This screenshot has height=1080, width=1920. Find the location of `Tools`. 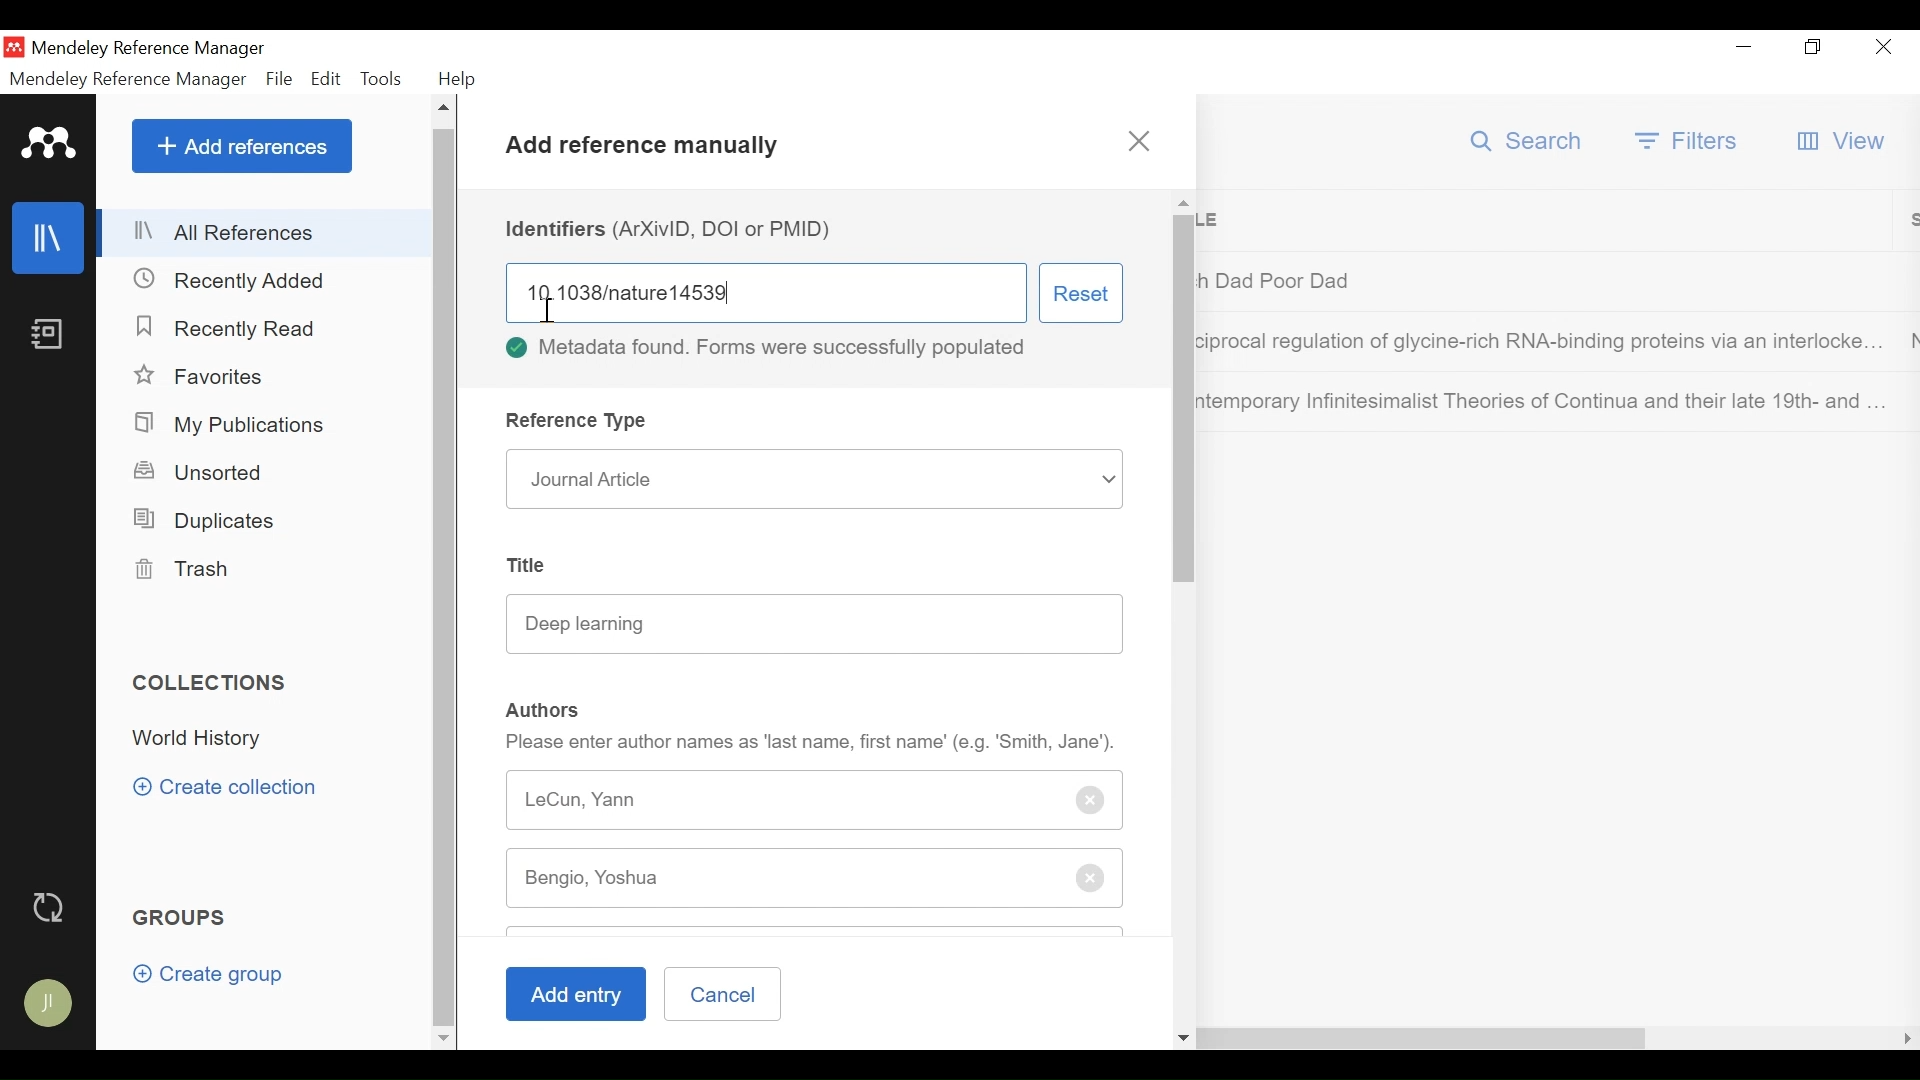

Tools is located at coordinates (383, 76).